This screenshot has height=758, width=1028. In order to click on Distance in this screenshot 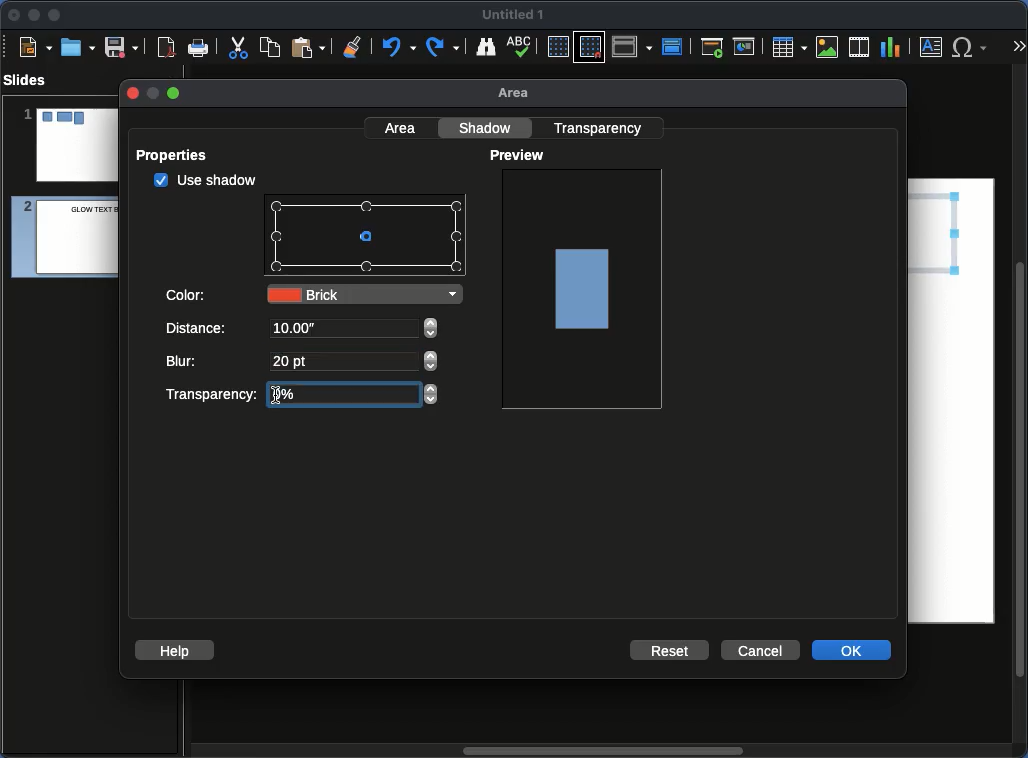, I will do `click(198, 330)`.